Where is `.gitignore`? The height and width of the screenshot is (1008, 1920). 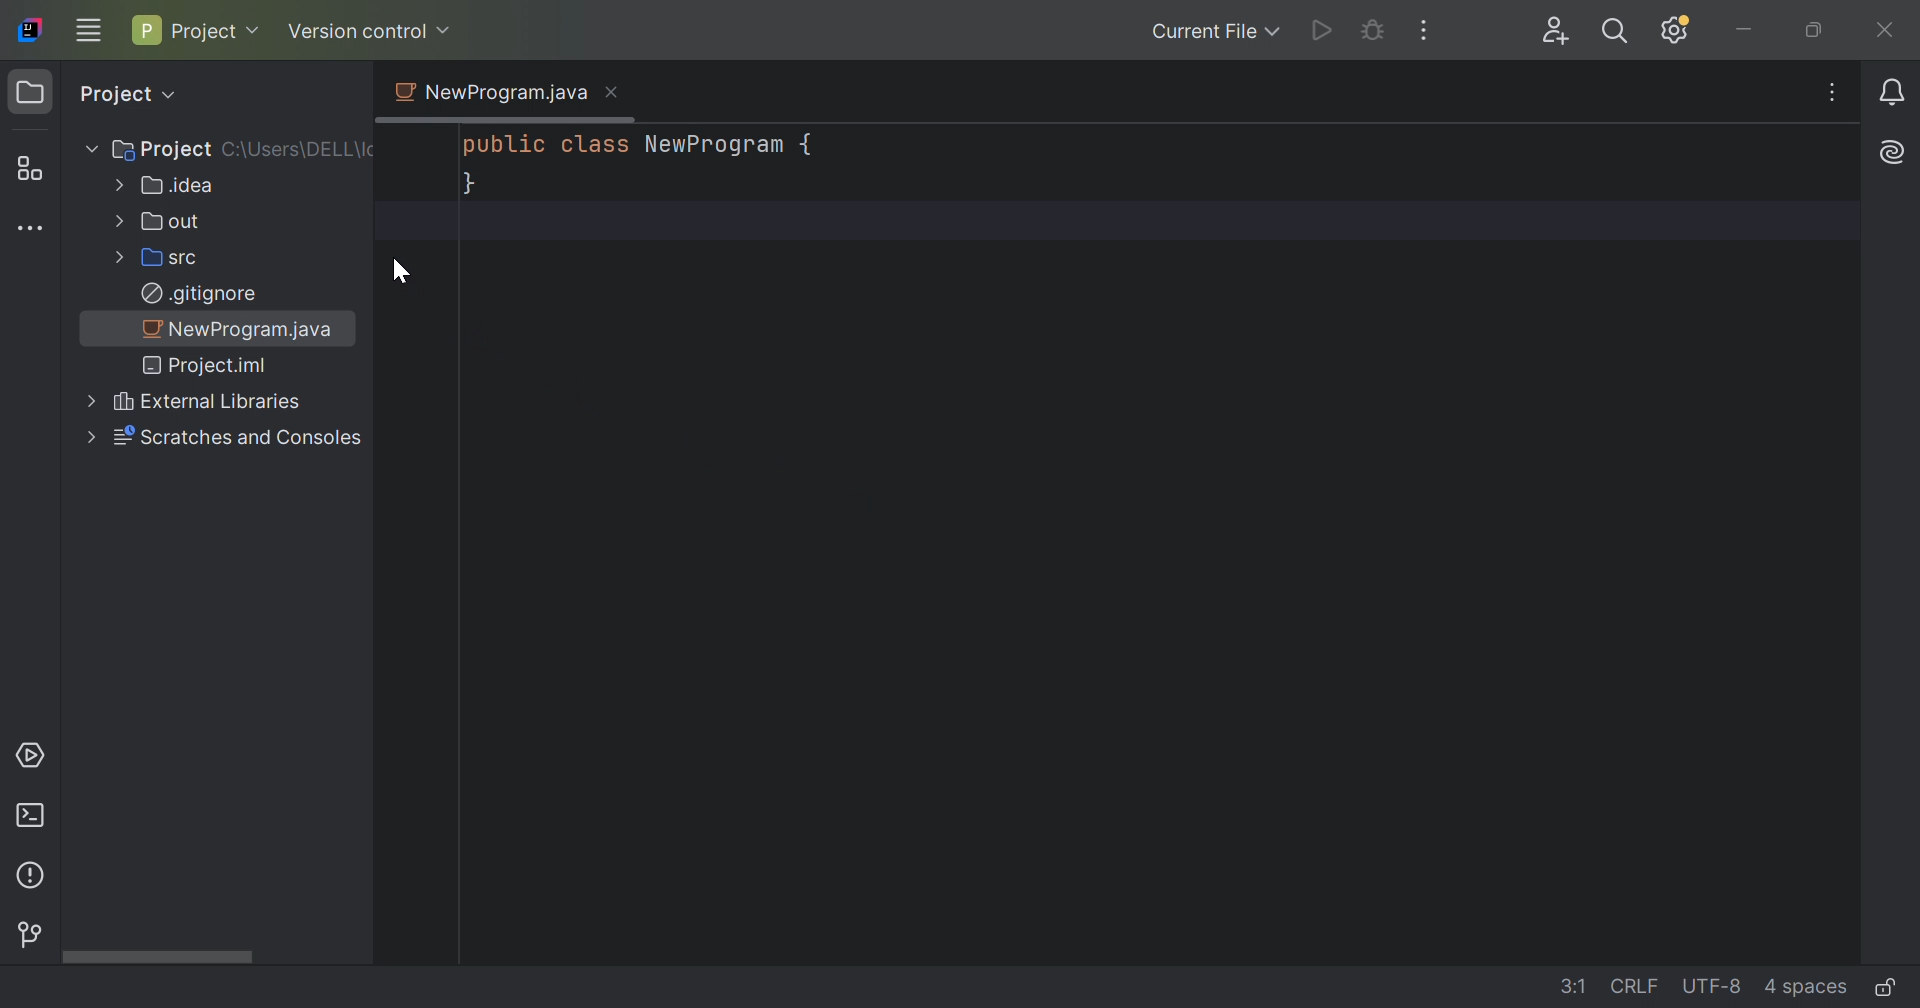 .gitignore is located at coordinates (200, 293).